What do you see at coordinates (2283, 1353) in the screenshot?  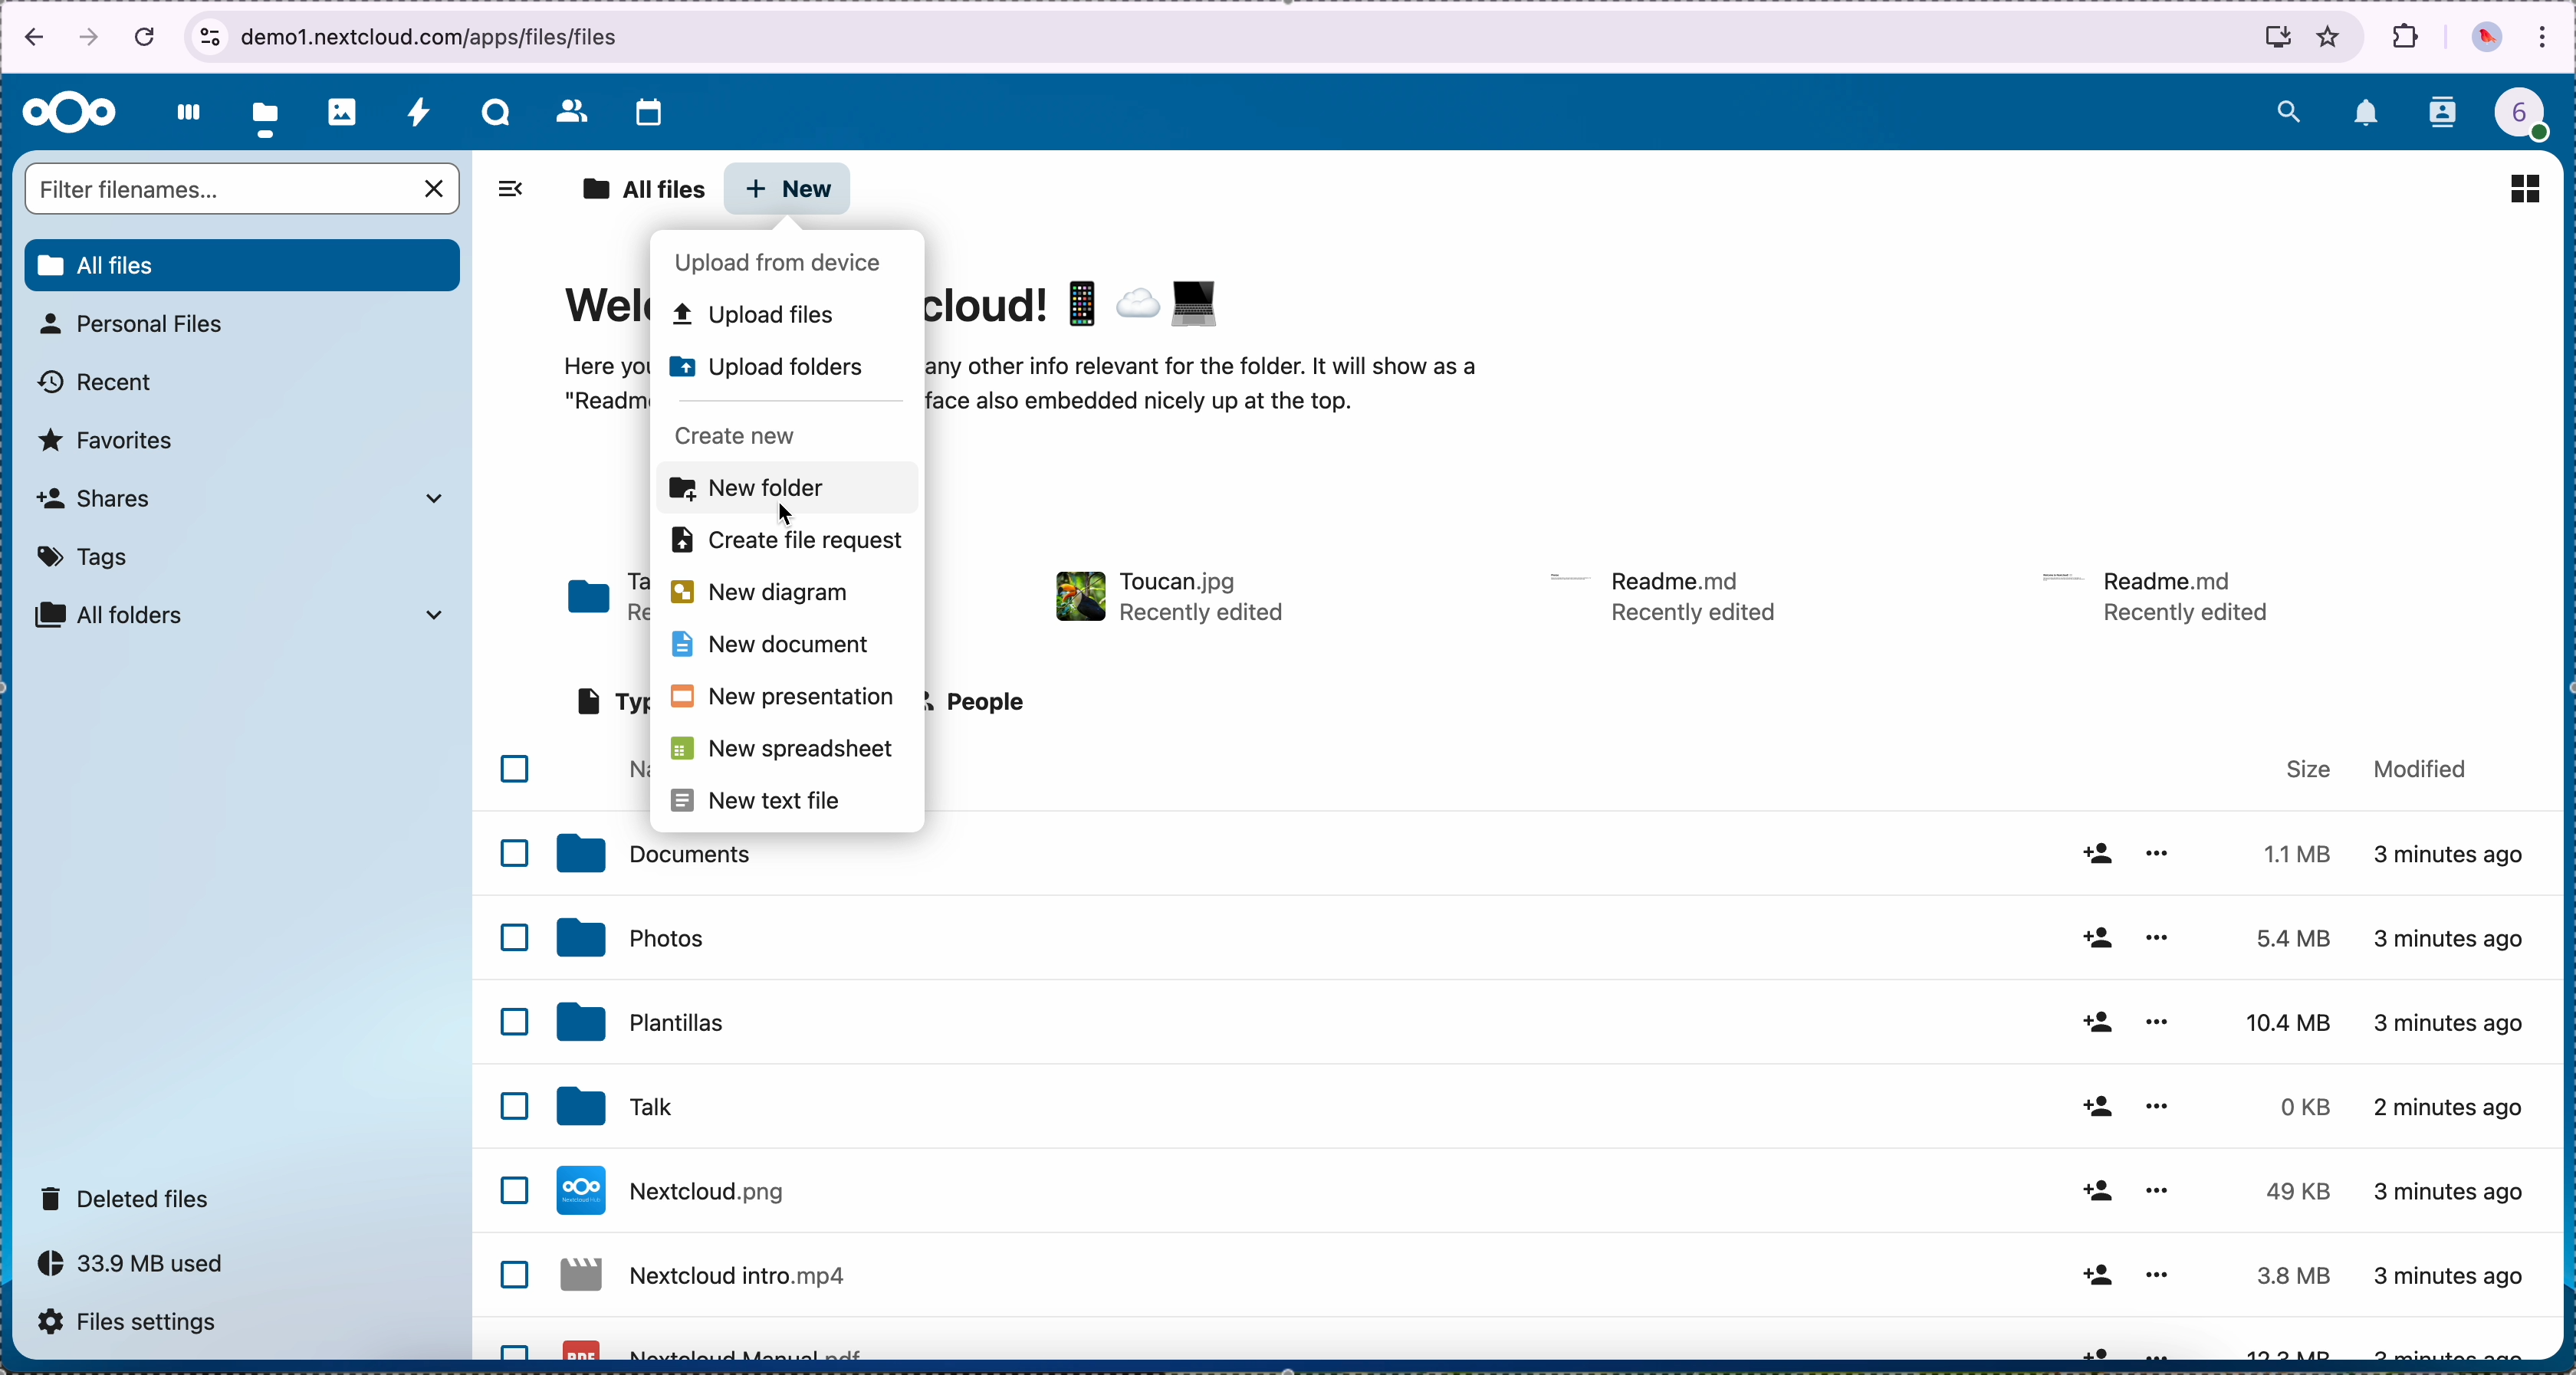 I see `12.2 MB` at bounding box center [2283, 1353].